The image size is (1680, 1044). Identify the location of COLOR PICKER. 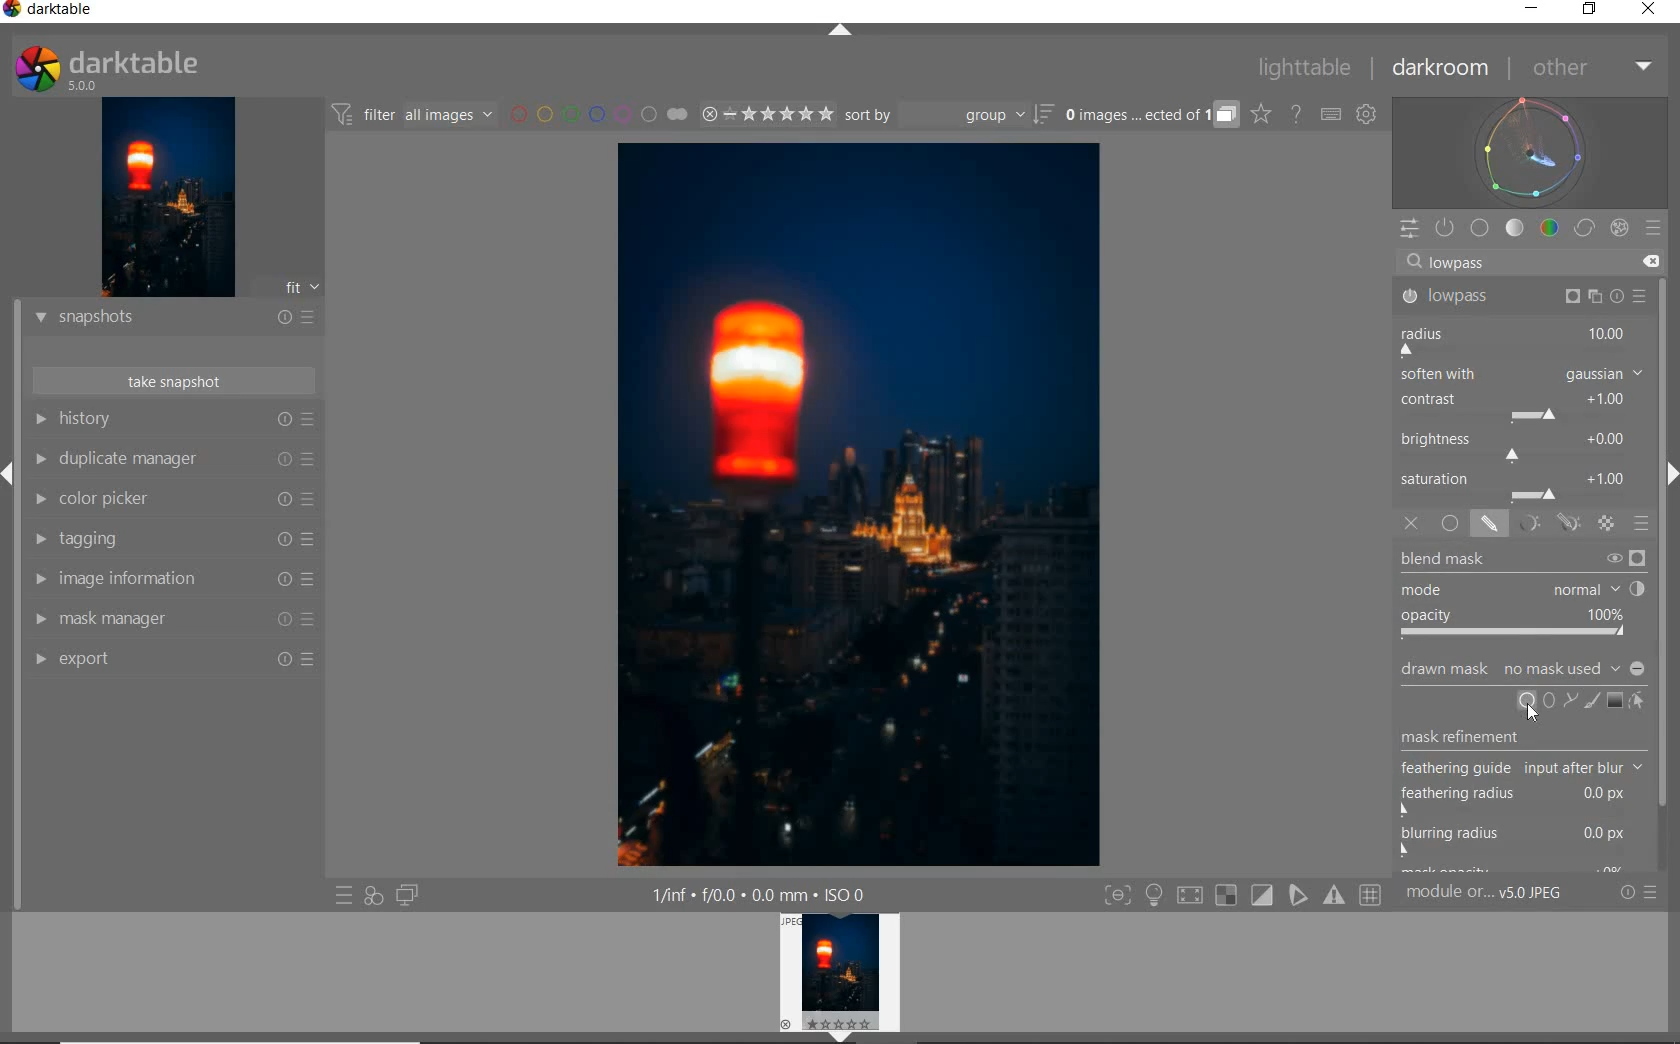
(175, 500).